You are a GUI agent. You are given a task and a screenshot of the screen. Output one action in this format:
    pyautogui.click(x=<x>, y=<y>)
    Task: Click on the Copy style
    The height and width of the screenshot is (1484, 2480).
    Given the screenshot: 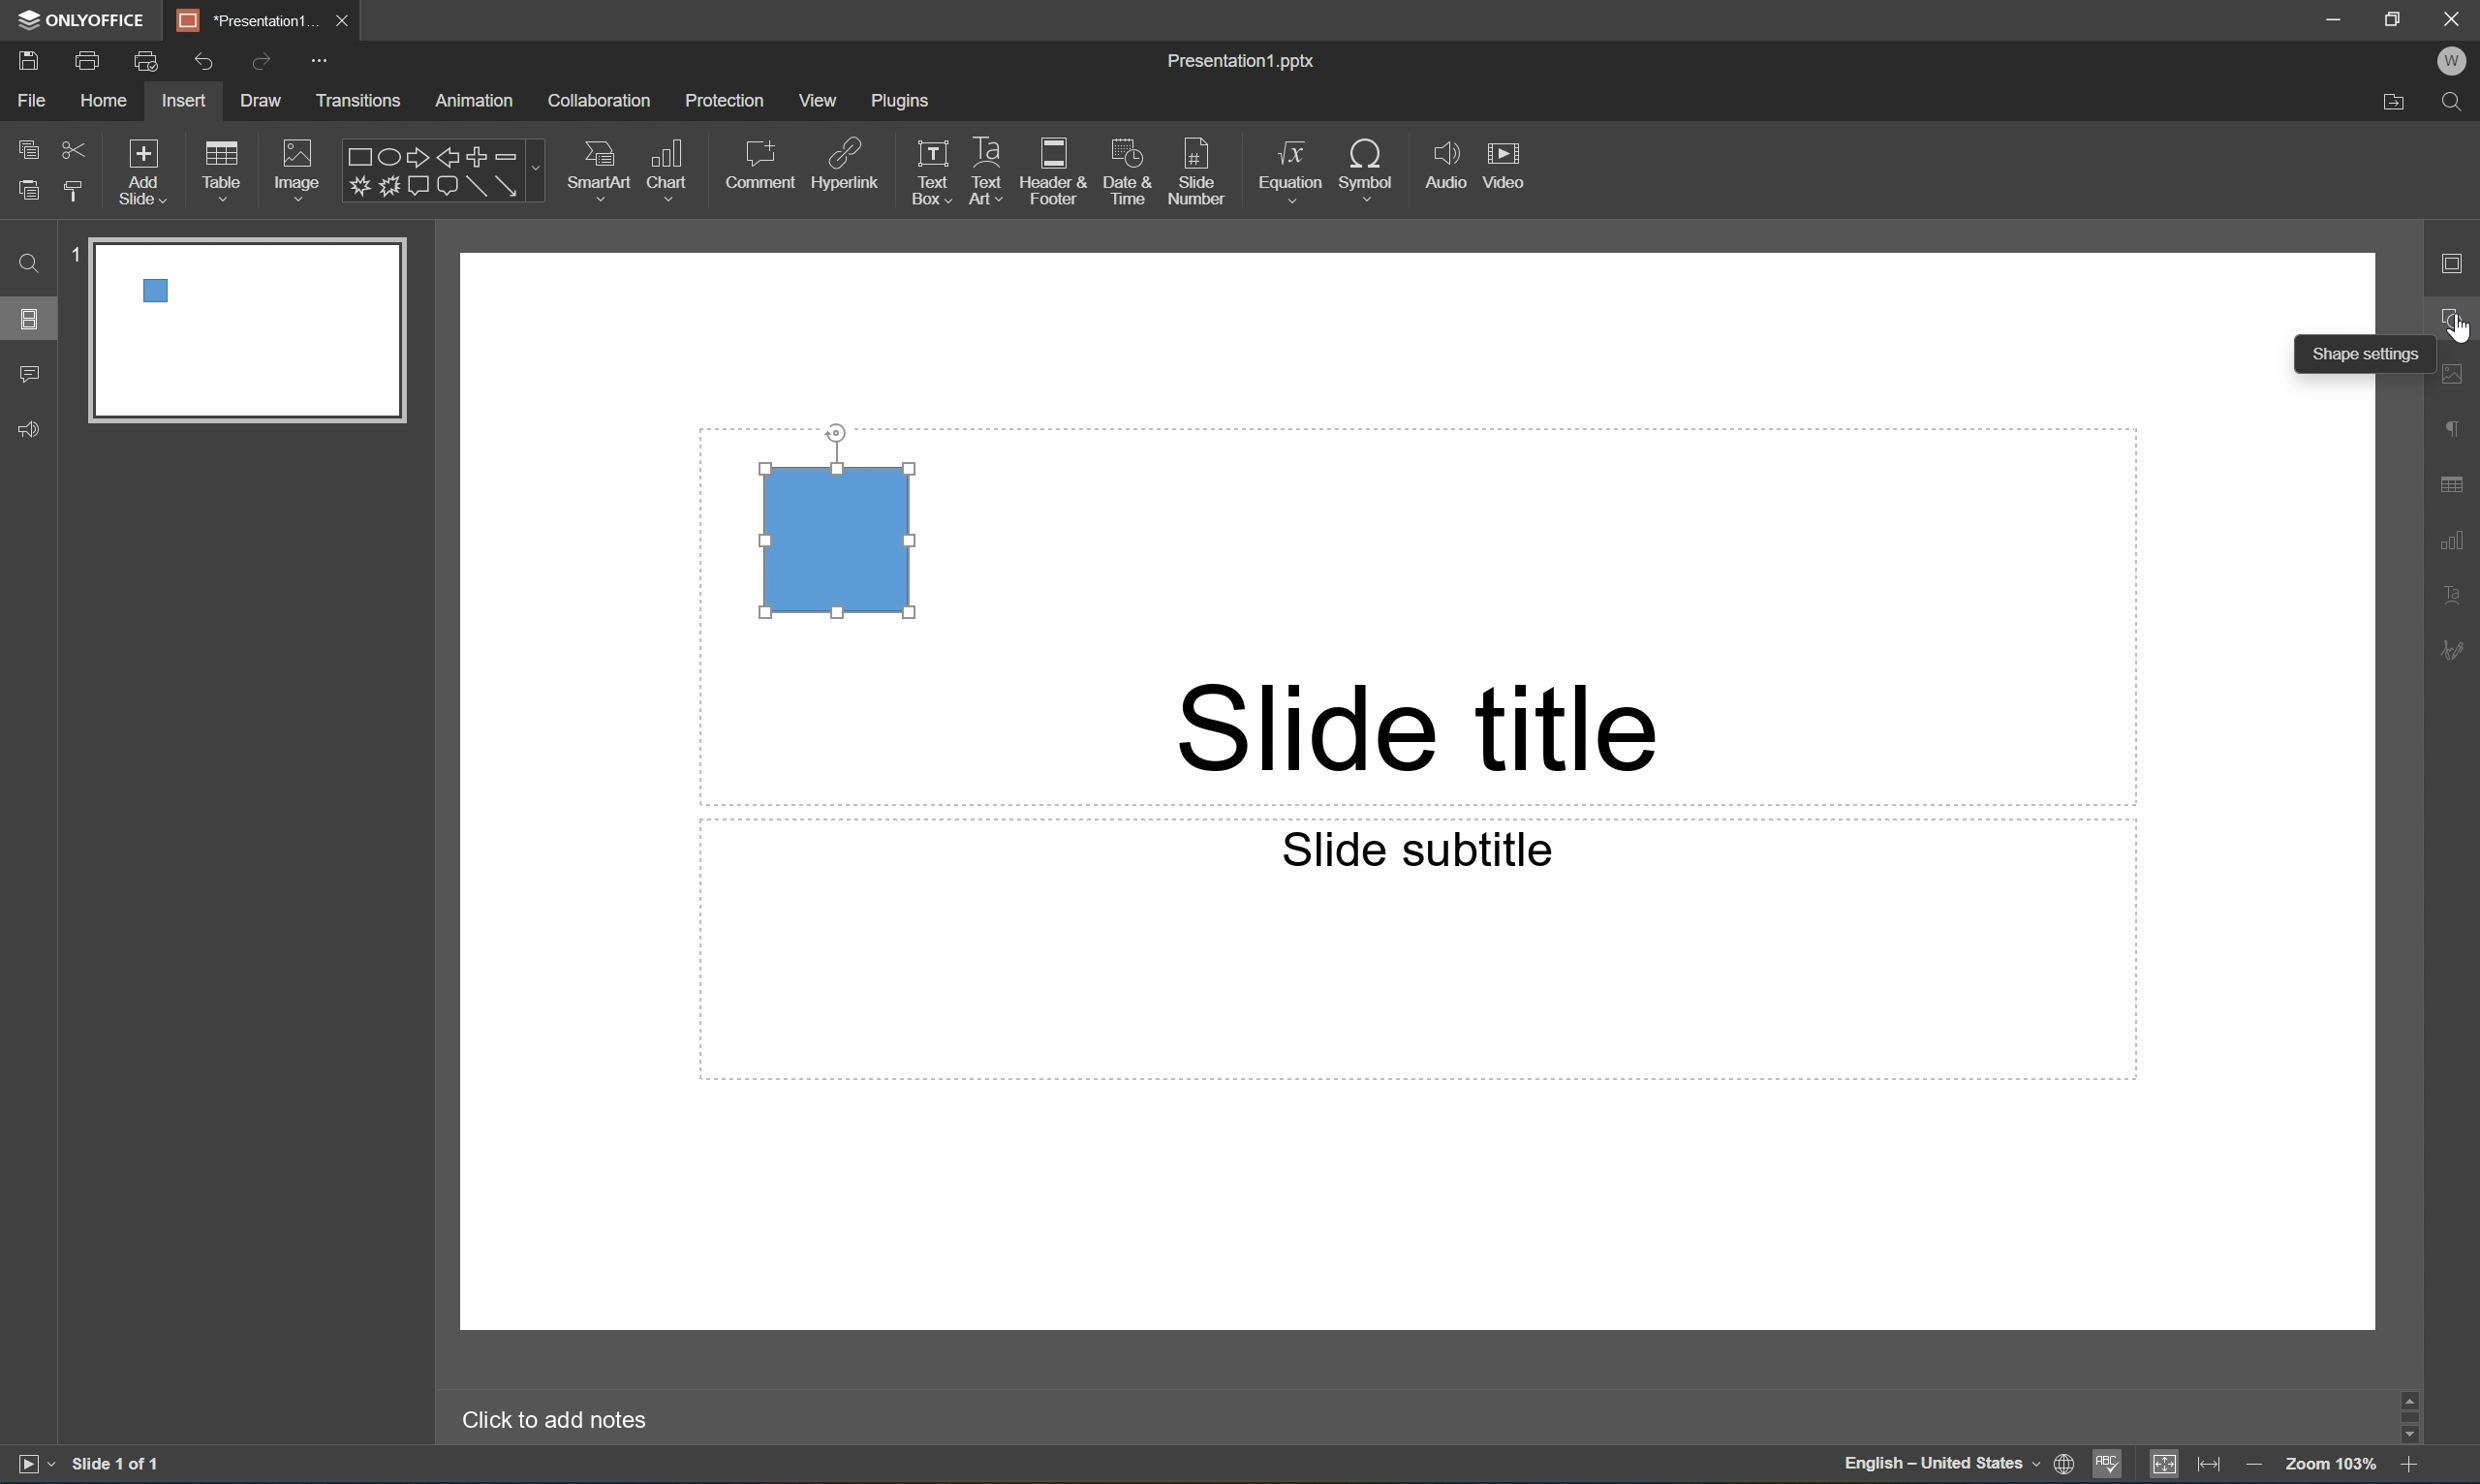 What is the action you would take?
    pyautogui.click(x=76, y=192)
    